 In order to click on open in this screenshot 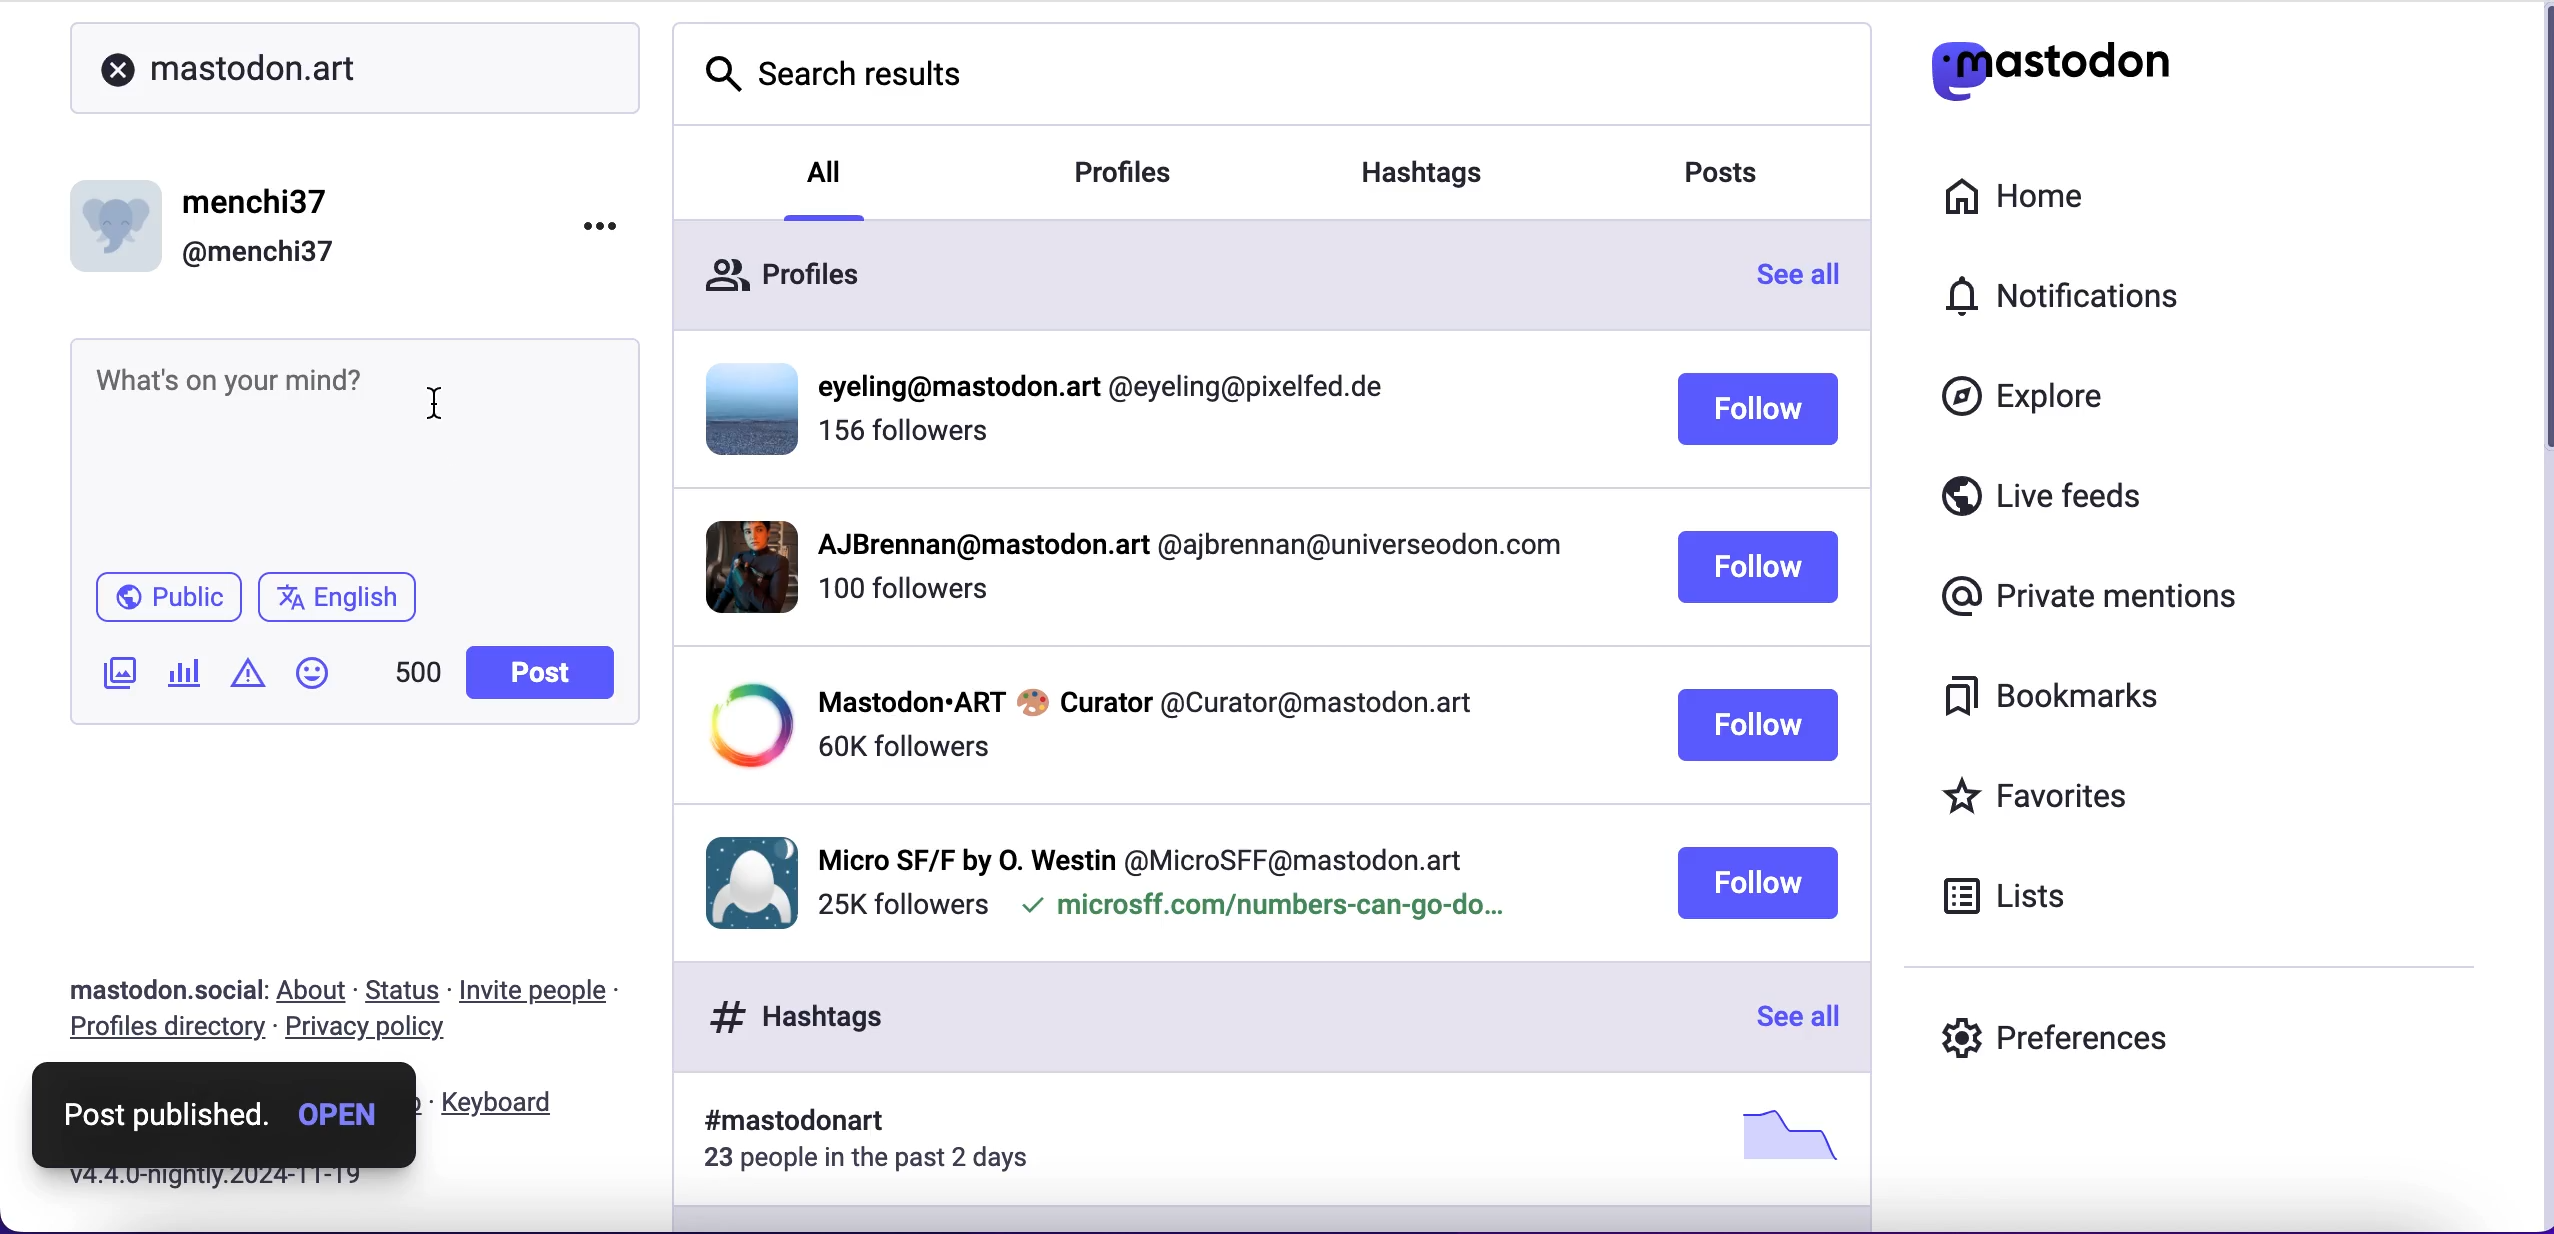, I will do `click(342, 1119)`.